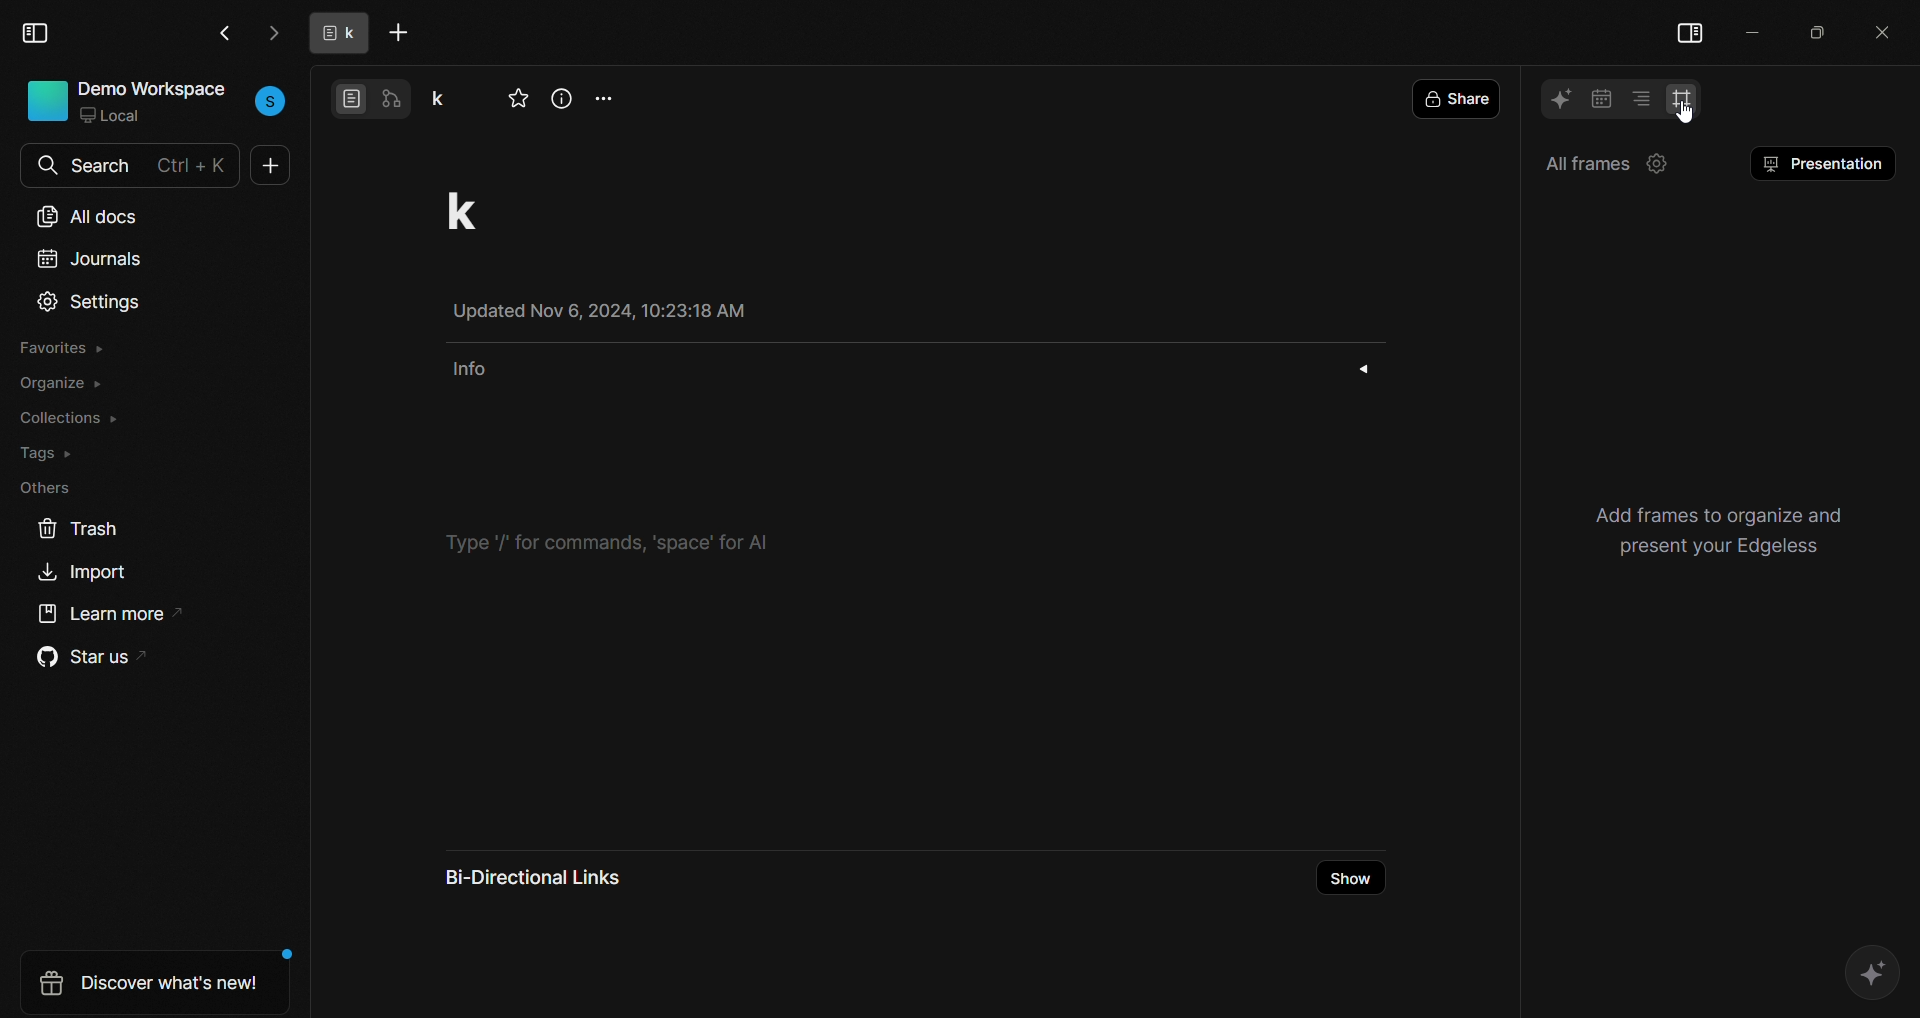 The image size is (1920, 1018). What do you see at coordinates (88, 263) in the screenshot?
I see `journals` at bounding box center [88, 263].